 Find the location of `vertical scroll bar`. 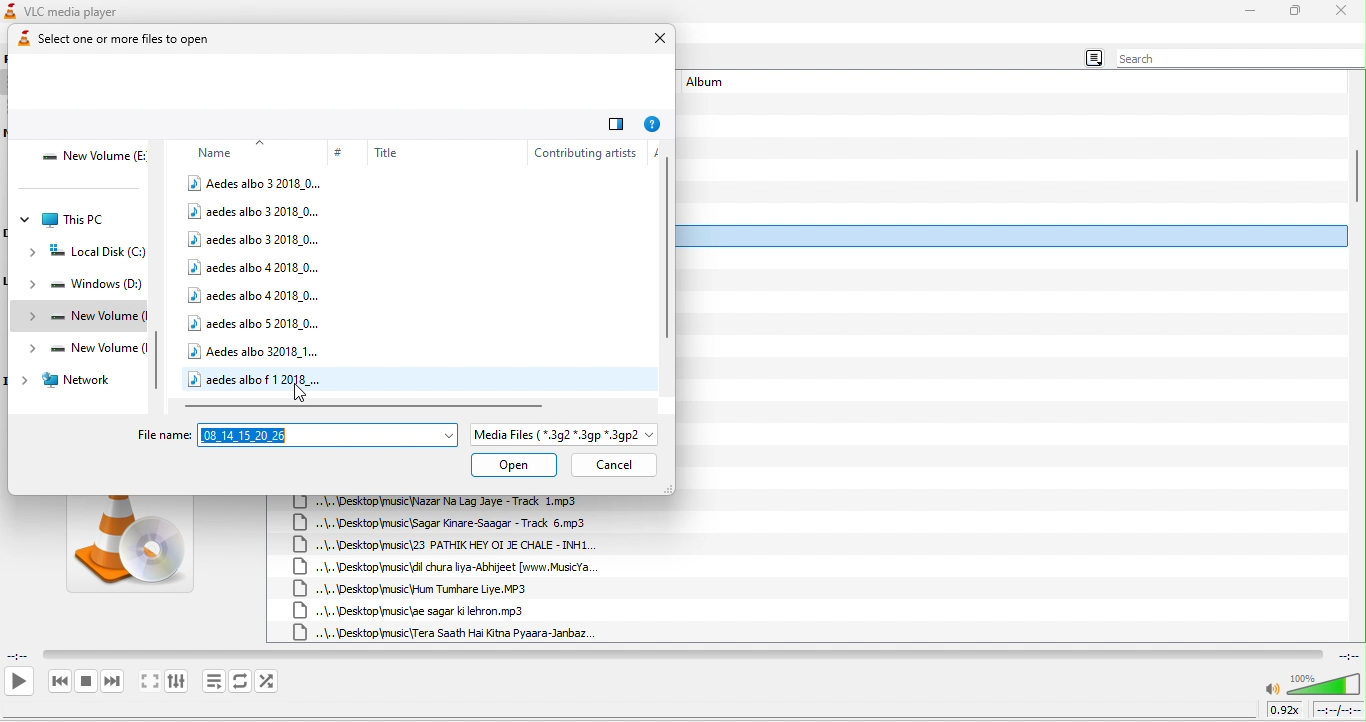

vertical scroll bar is located at coordinates (667, 245).